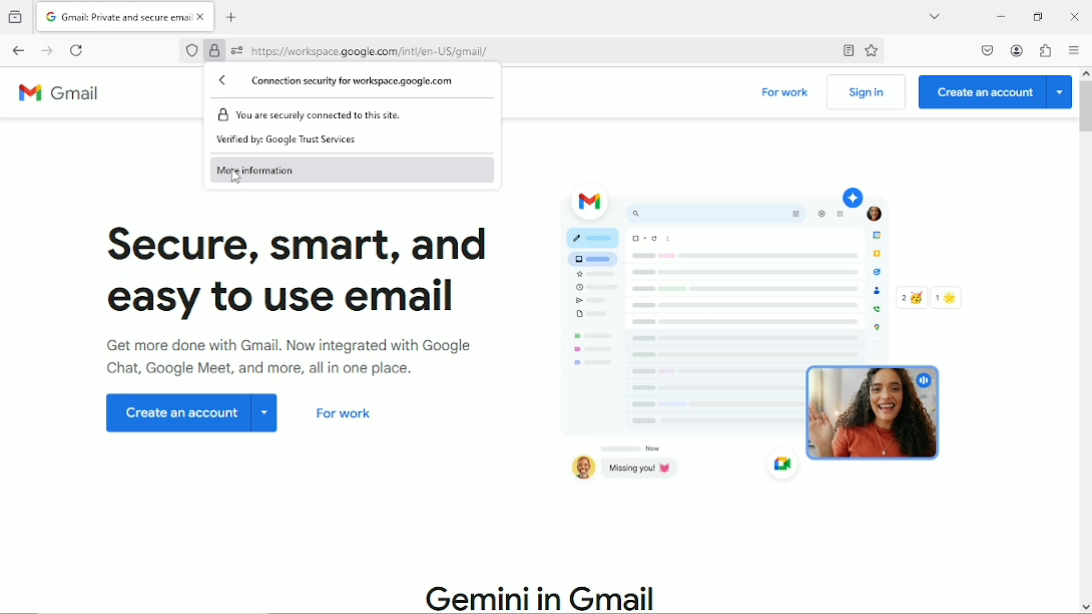 The height and width of the screenshot is (614, 1092). Describe the element at coordinates (546, 592) in the screenshot. I see `Gemini in Gmail` at that location.